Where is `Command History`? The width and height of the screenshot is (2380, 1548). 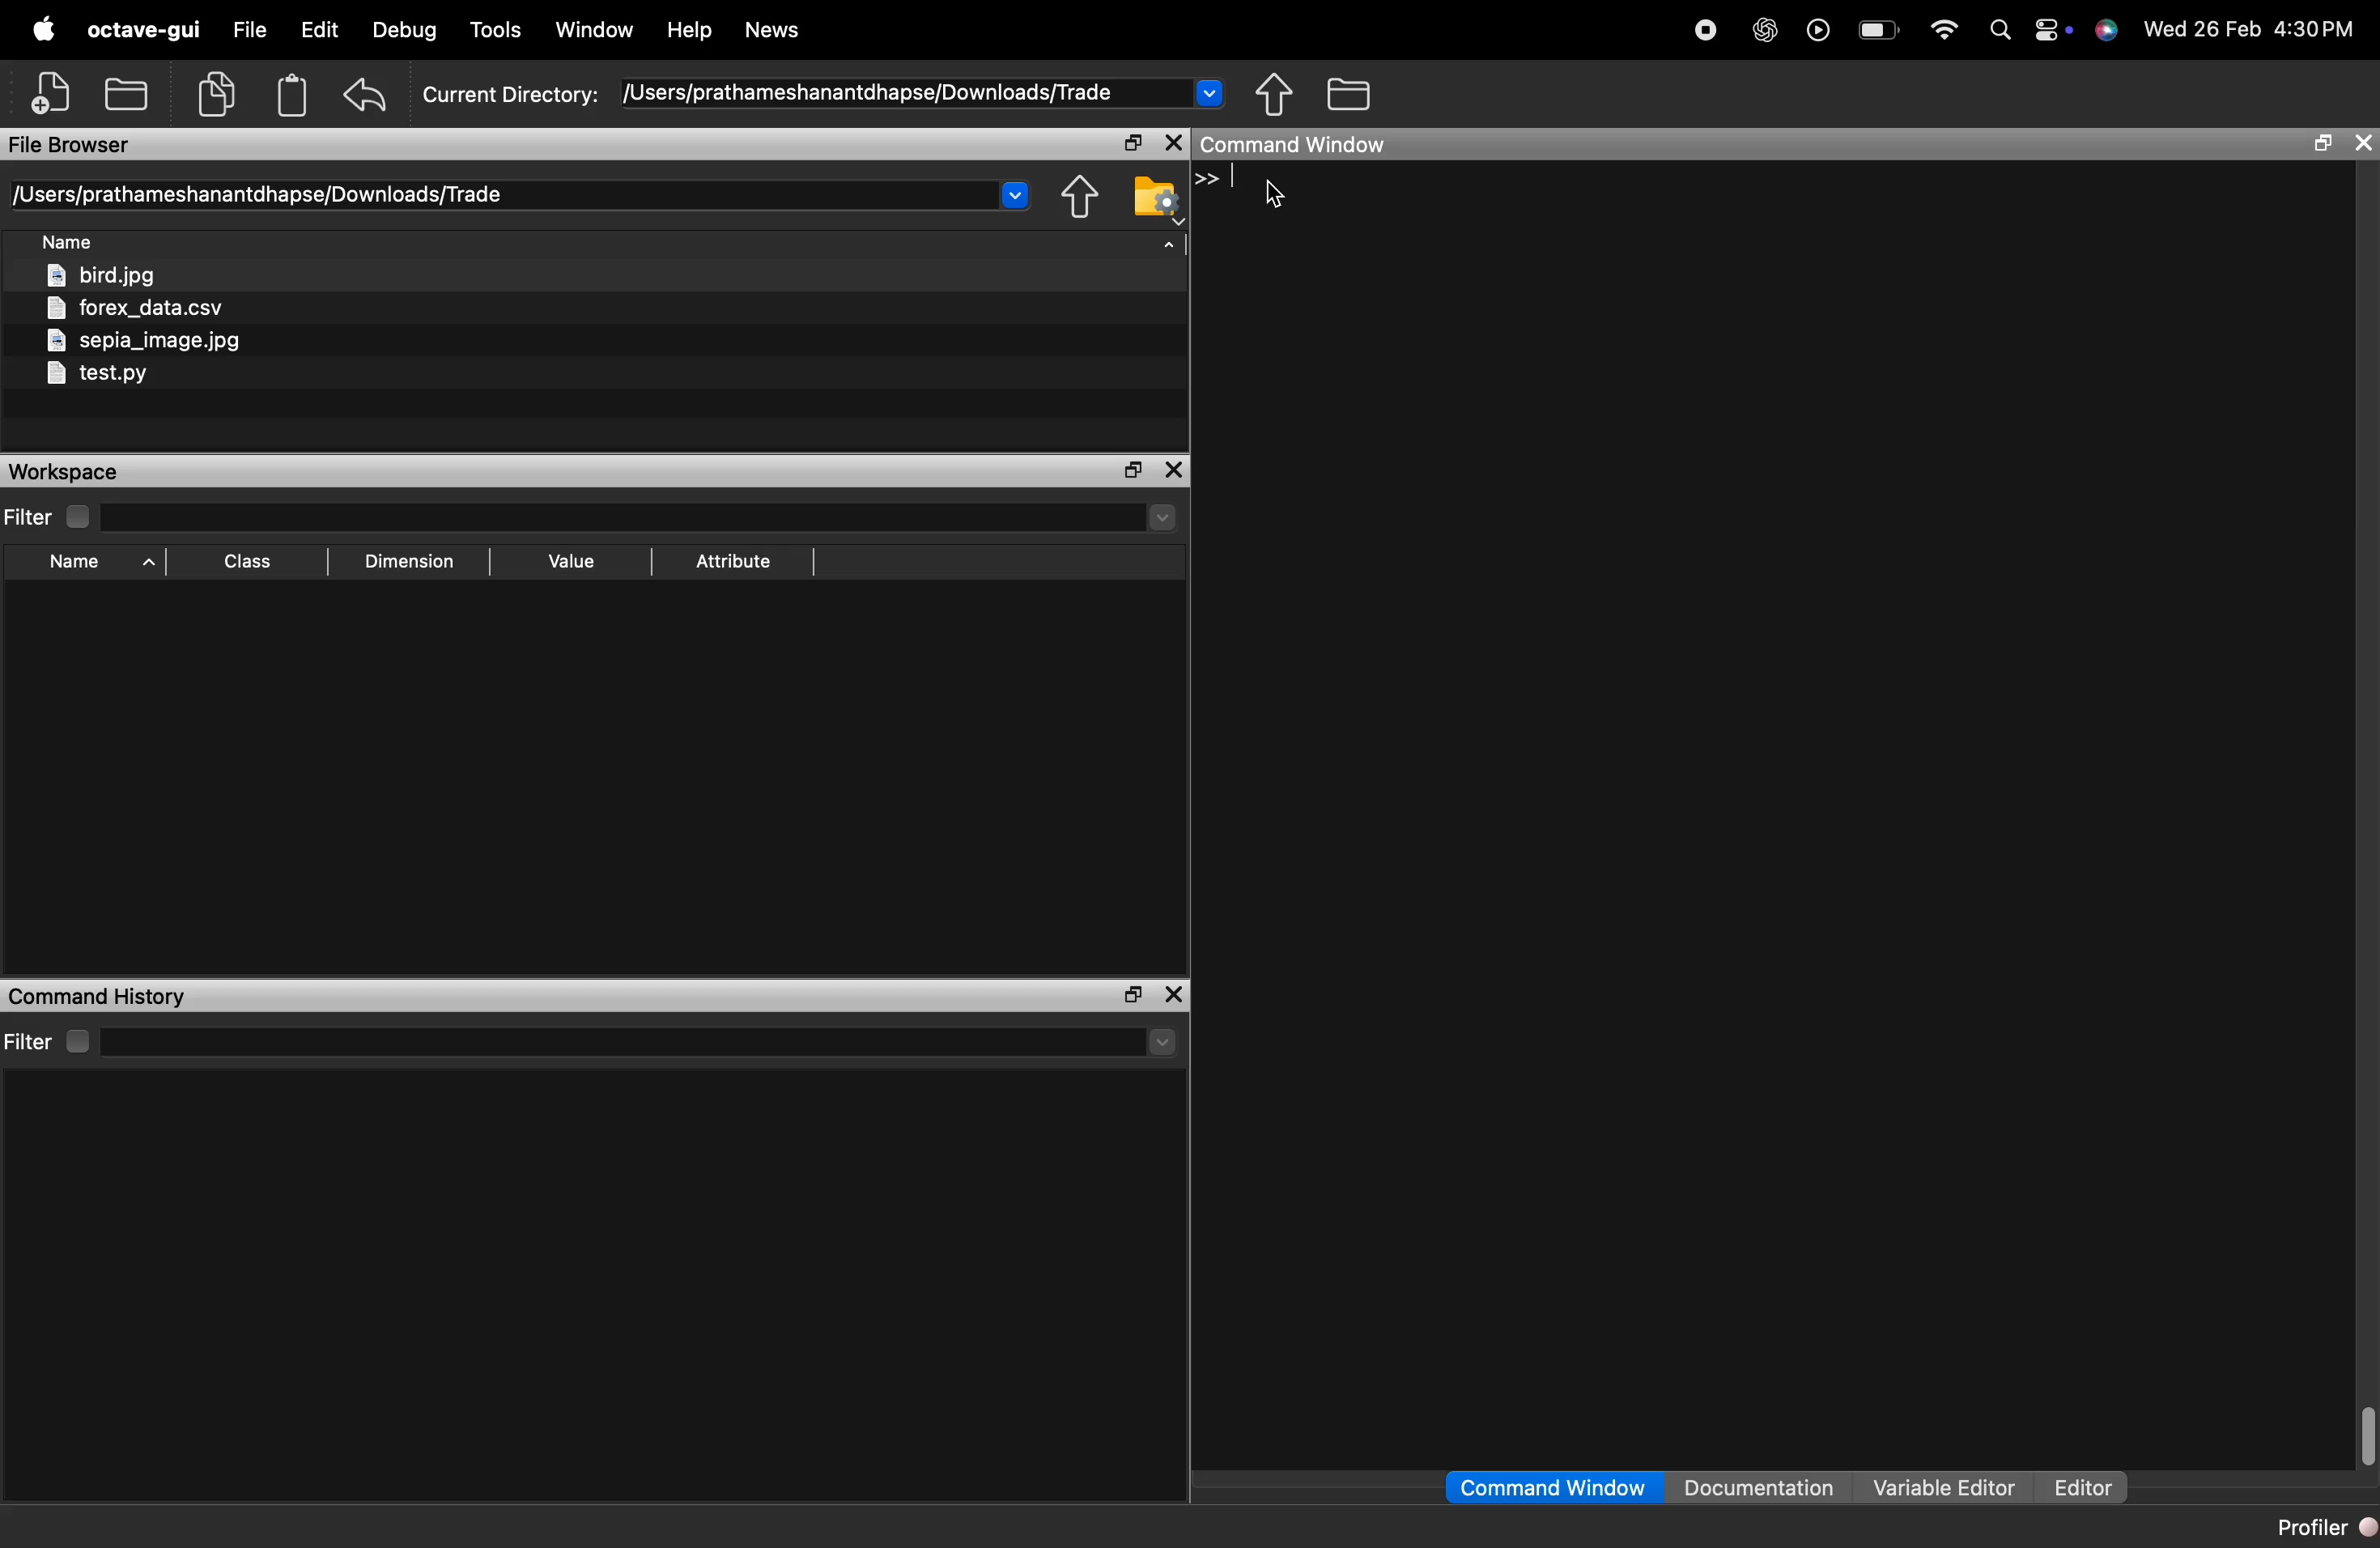 Command History is located at coordinates (96, 998).